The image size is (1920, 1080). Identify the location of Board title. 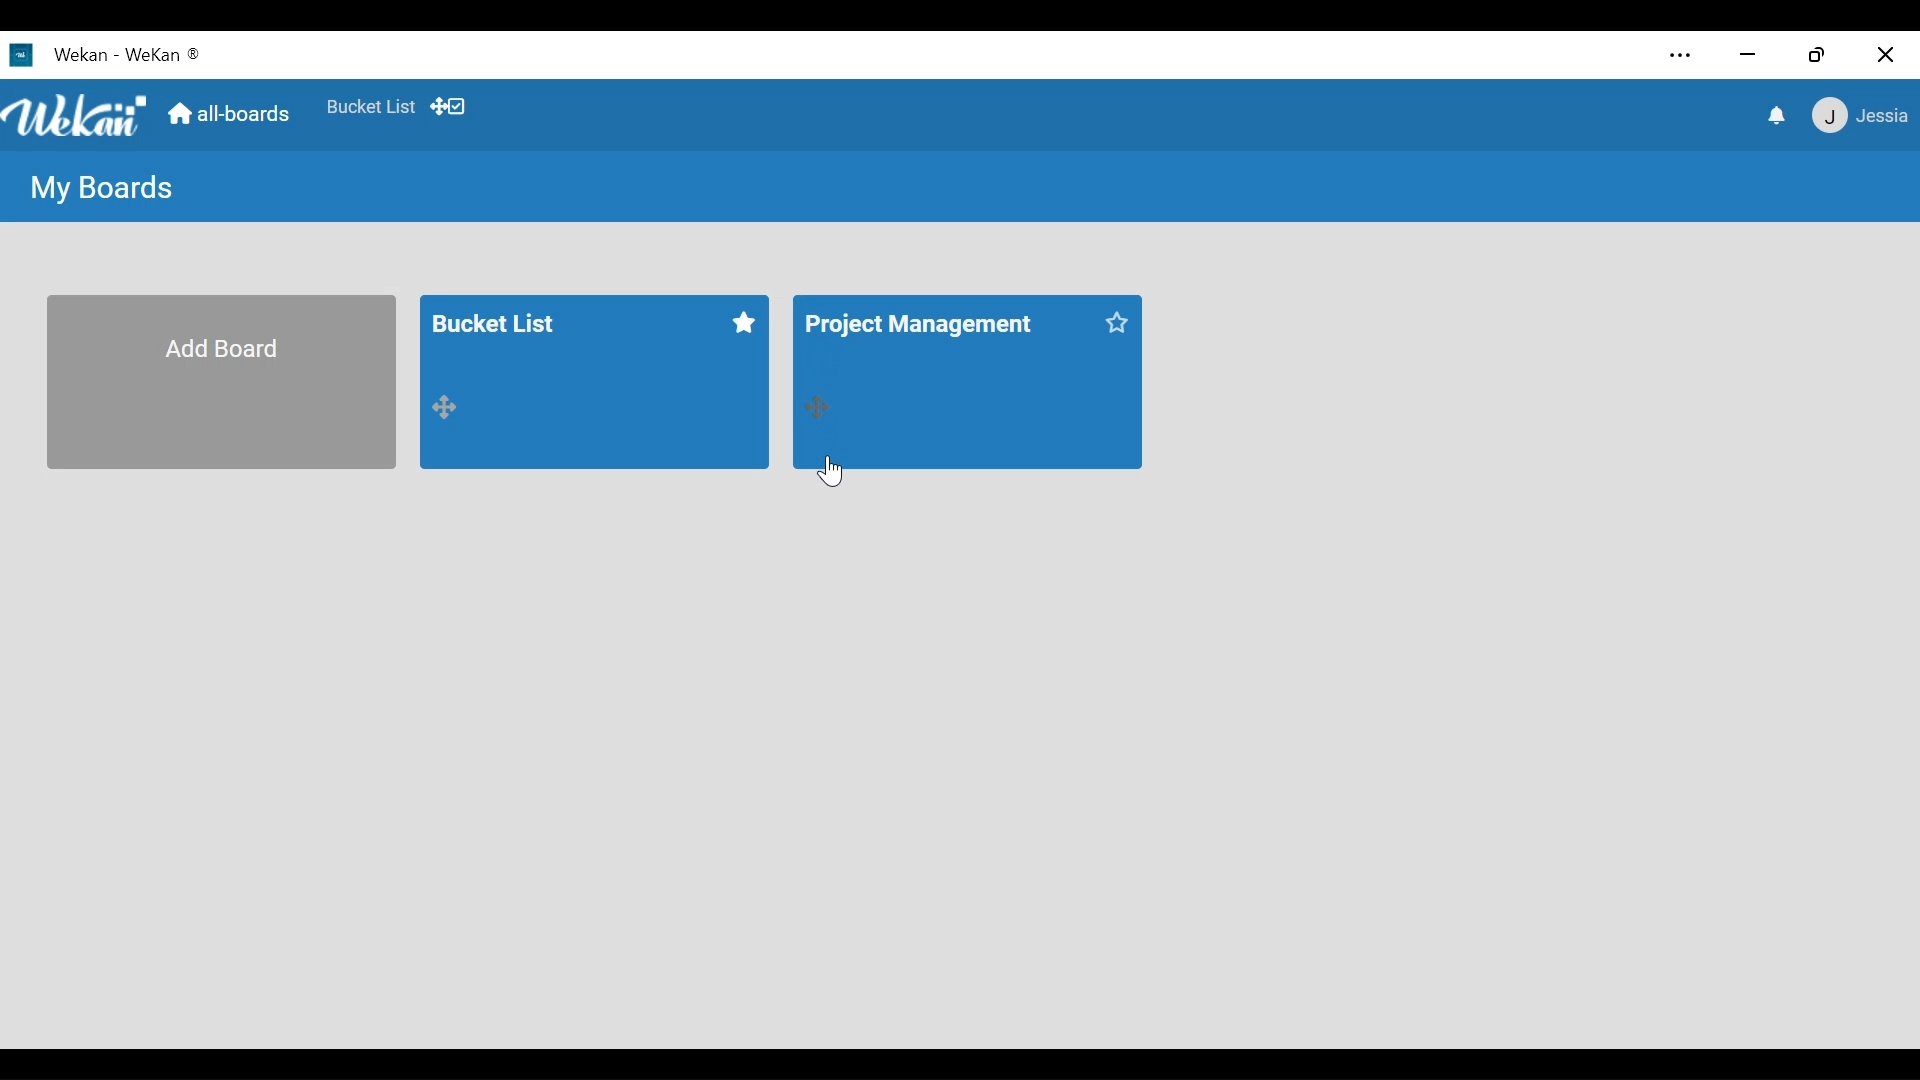
(519, 321).